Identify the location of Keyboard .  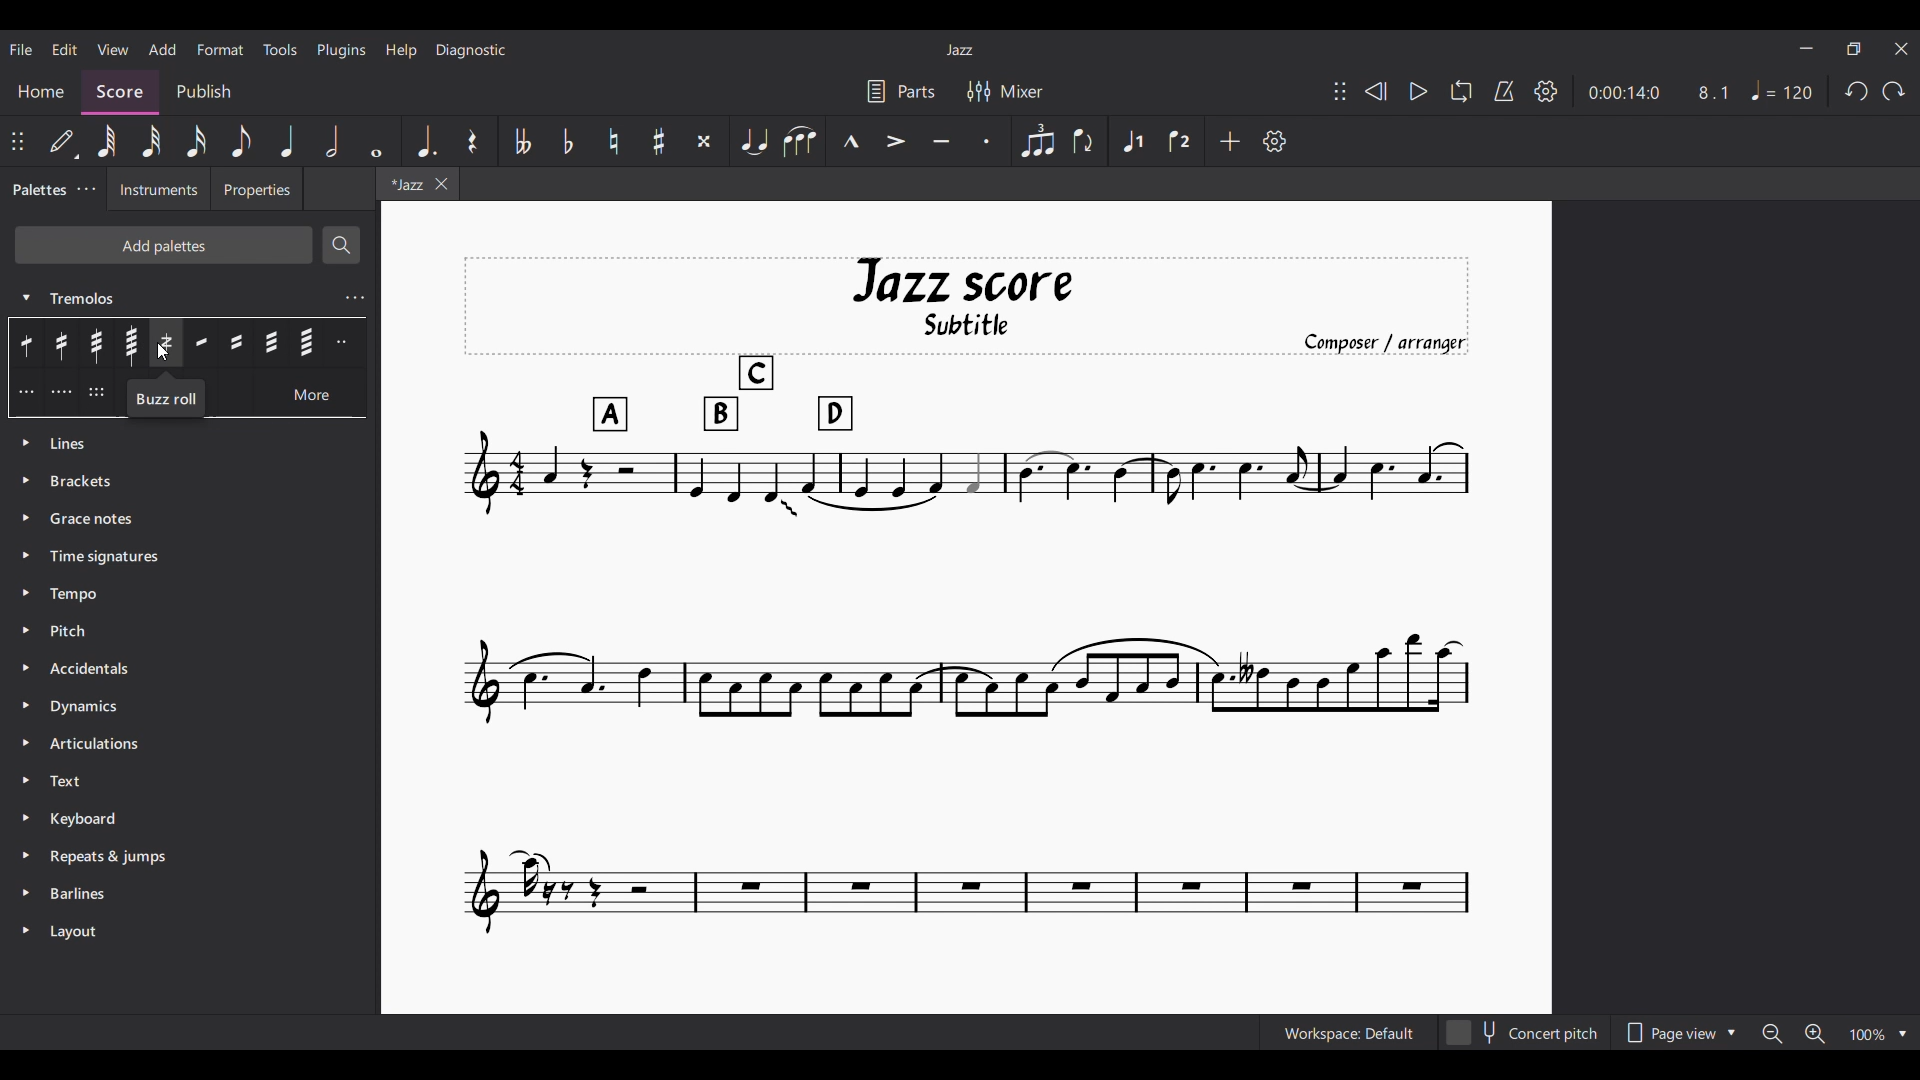
(187, 819).